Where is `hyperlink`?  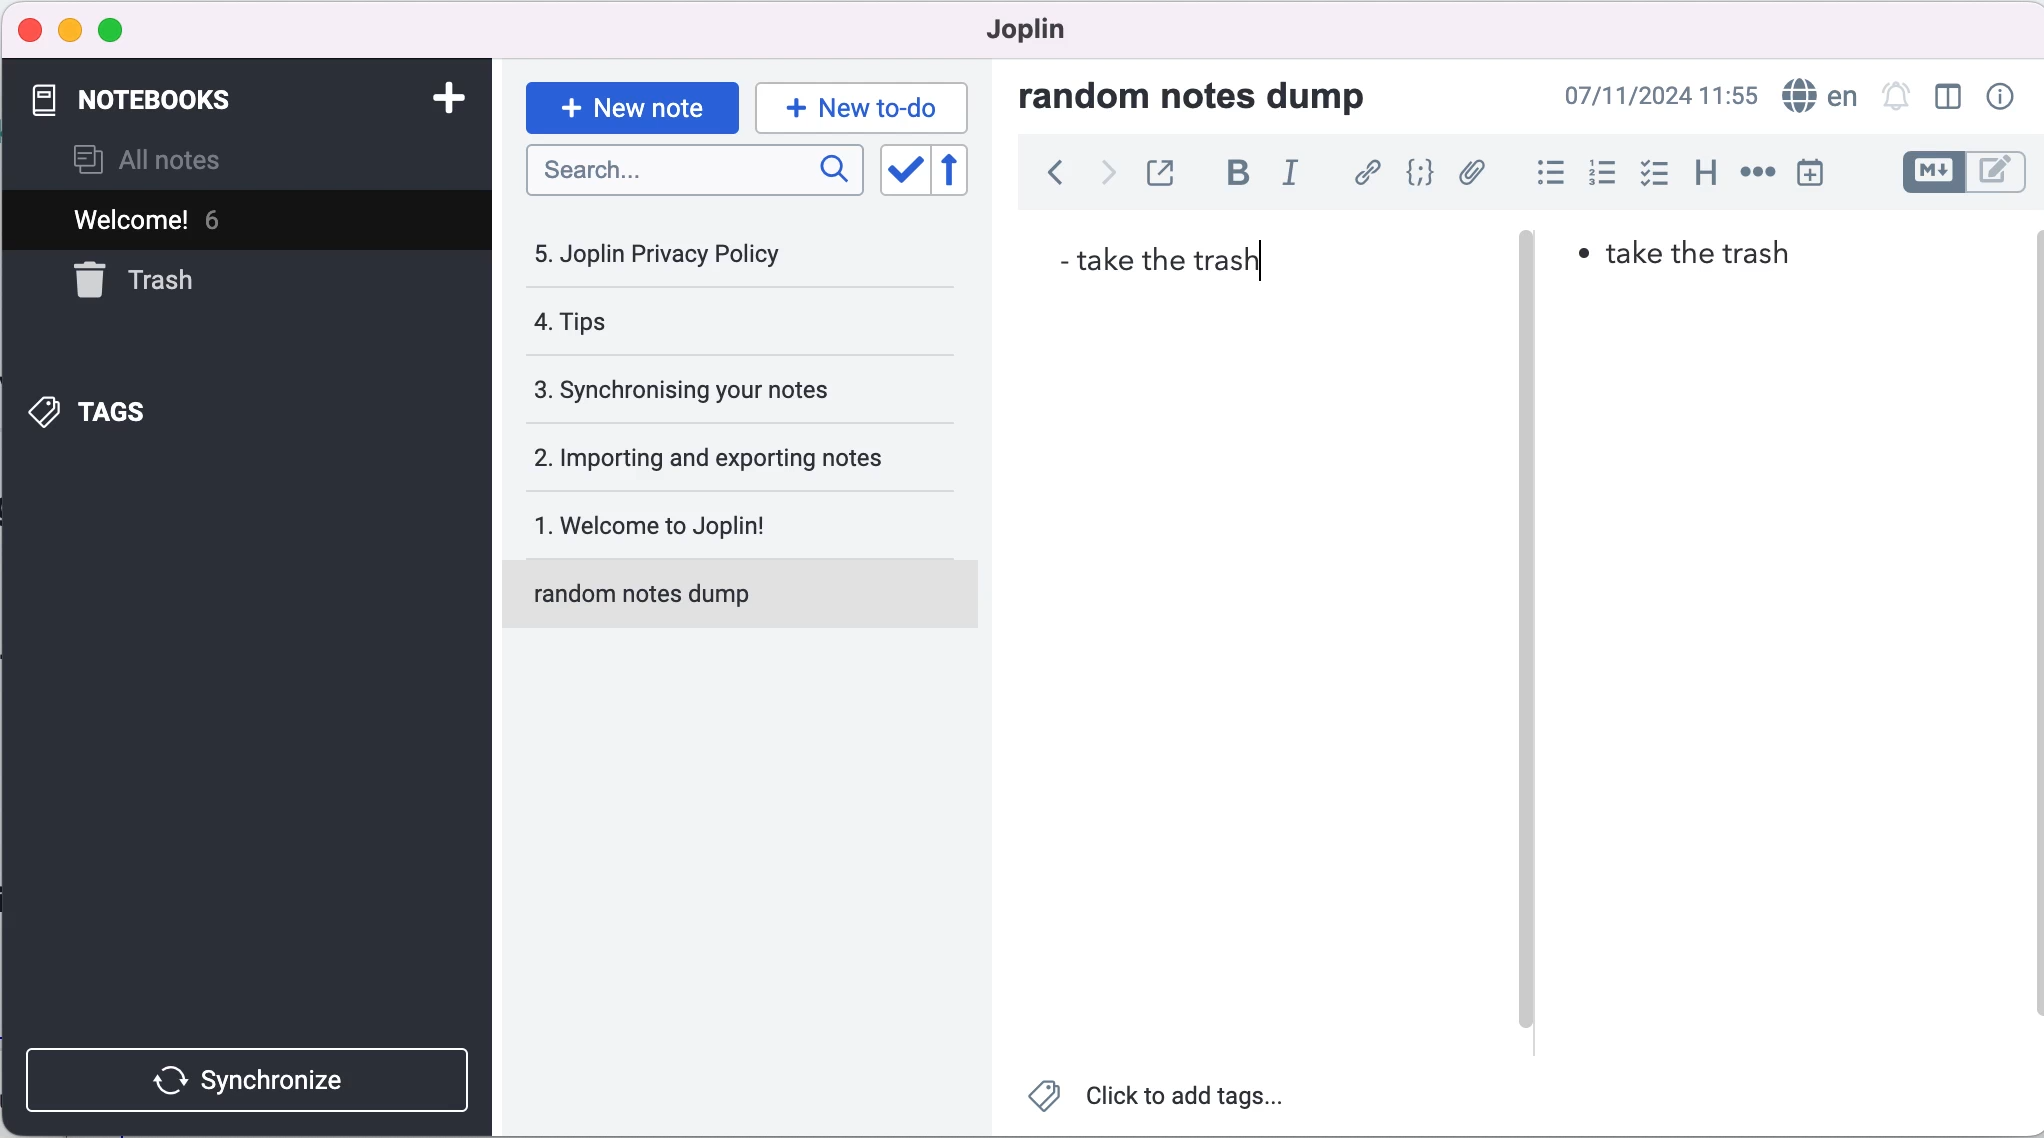 hyperlink is located at coordinates (1363, 174).